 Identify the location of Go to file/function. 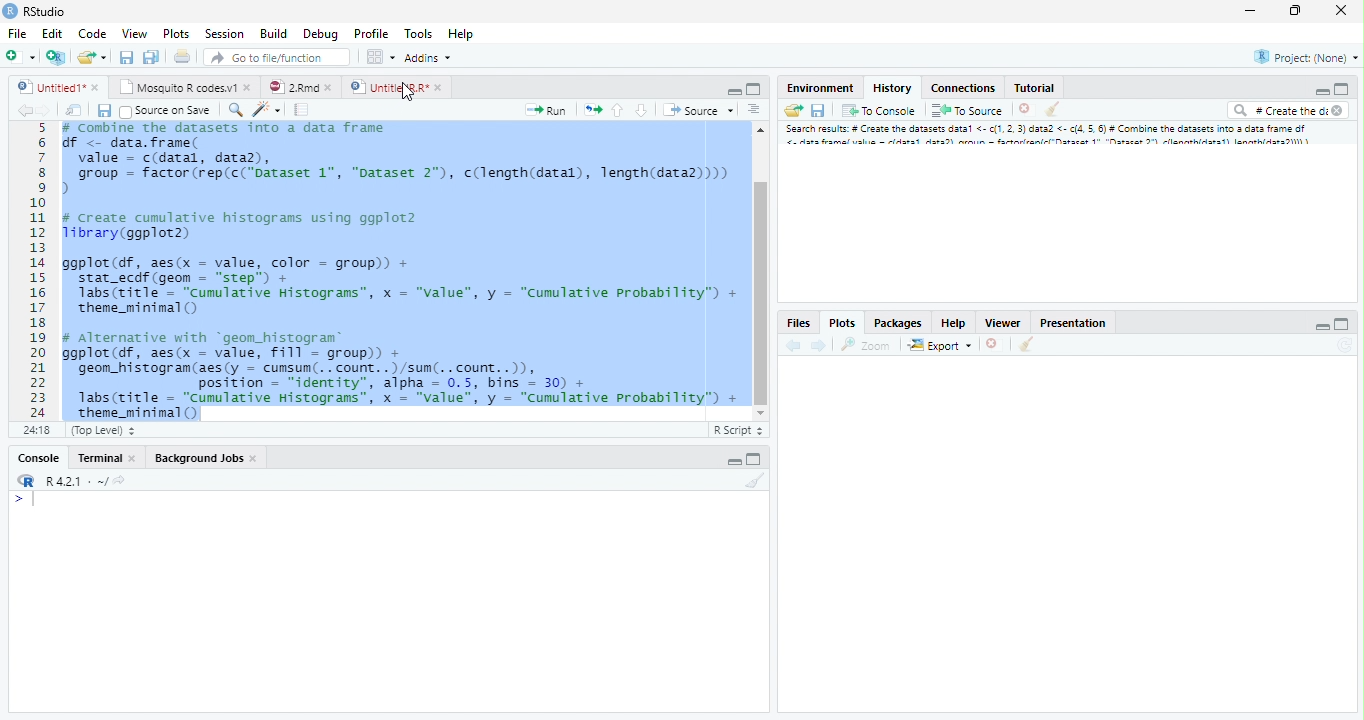
(275, 58).